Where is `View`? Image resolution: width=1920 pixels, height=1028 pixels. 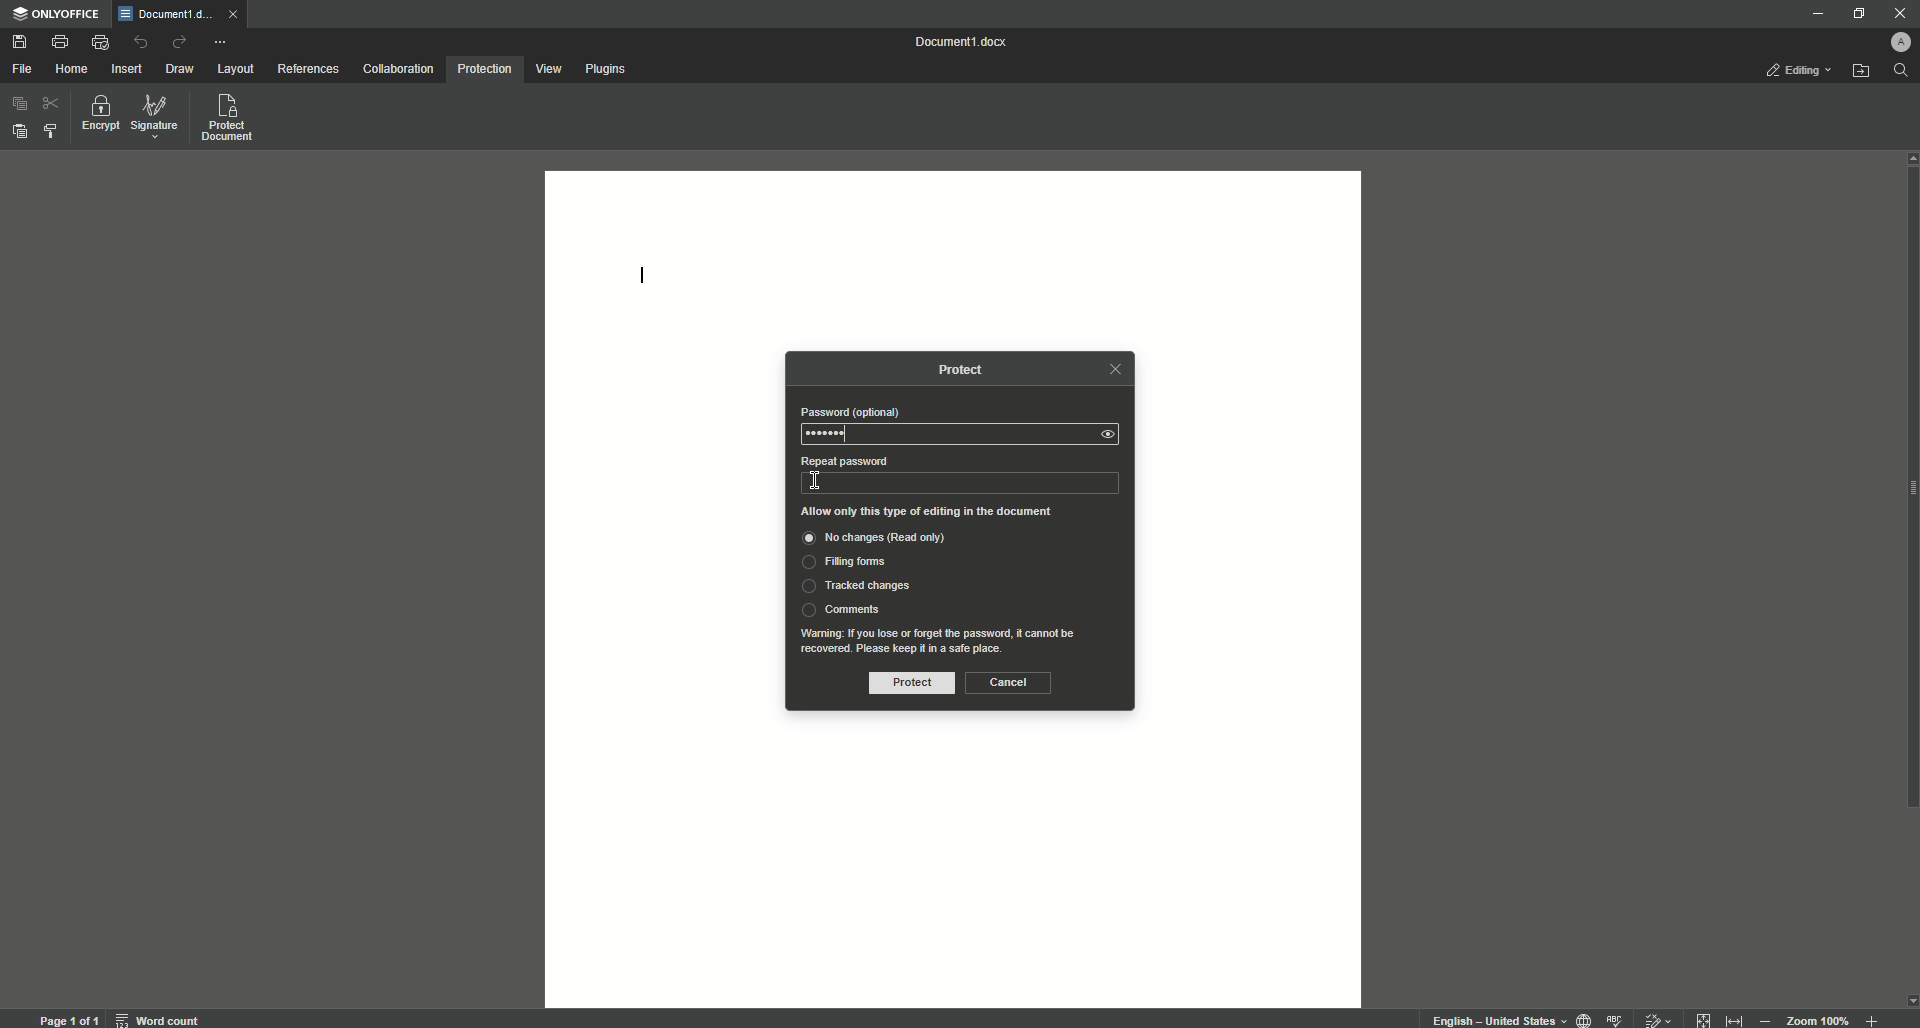
View is located at coordinates (549, 69).